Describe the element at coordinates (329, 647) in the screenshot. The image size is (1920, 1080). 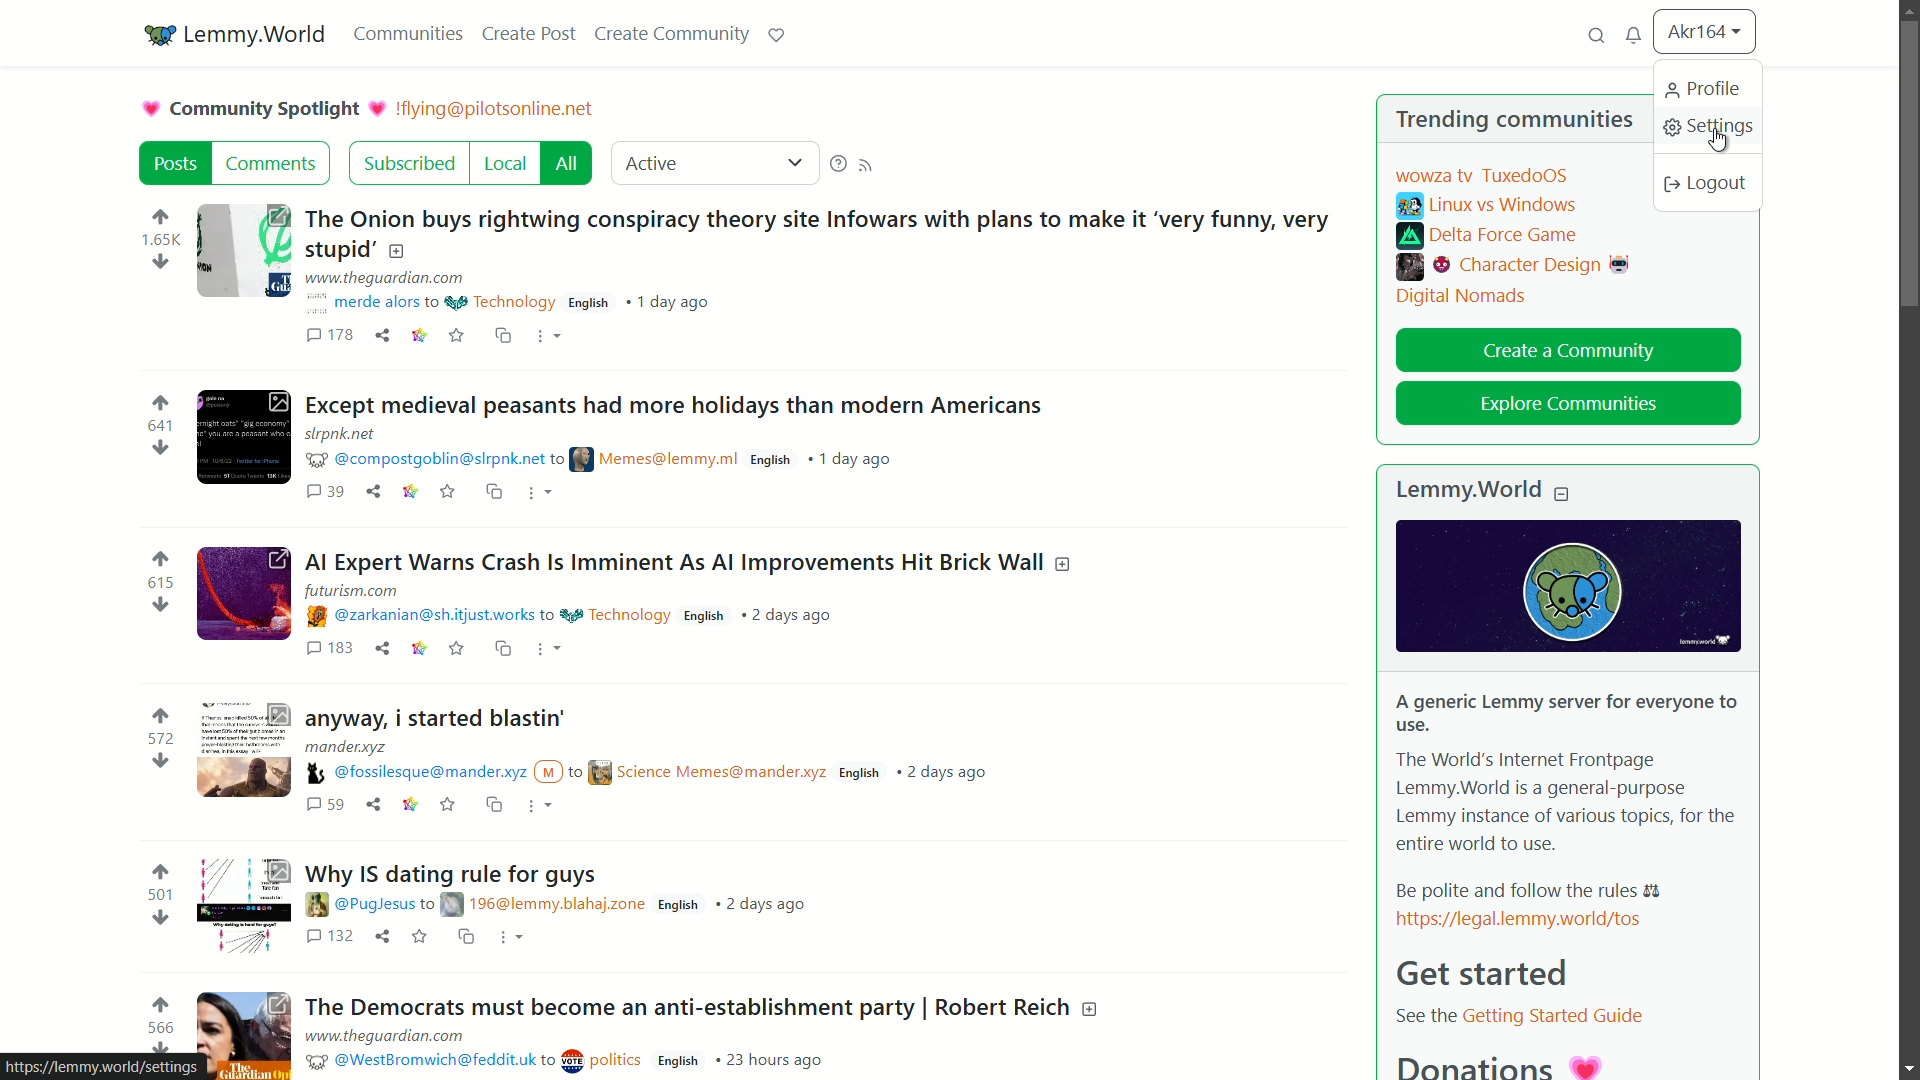
I see `comments` at that location.